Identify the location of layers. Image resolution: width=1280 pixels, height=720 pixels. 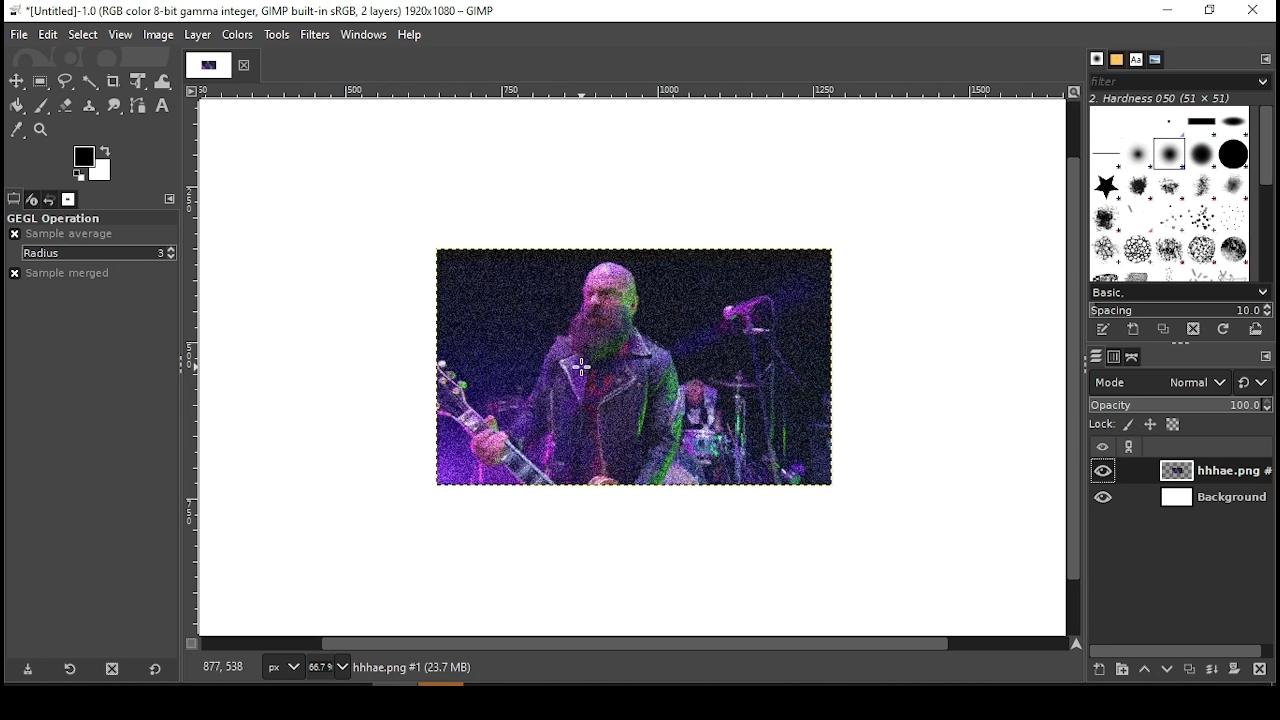
(1092, 358).